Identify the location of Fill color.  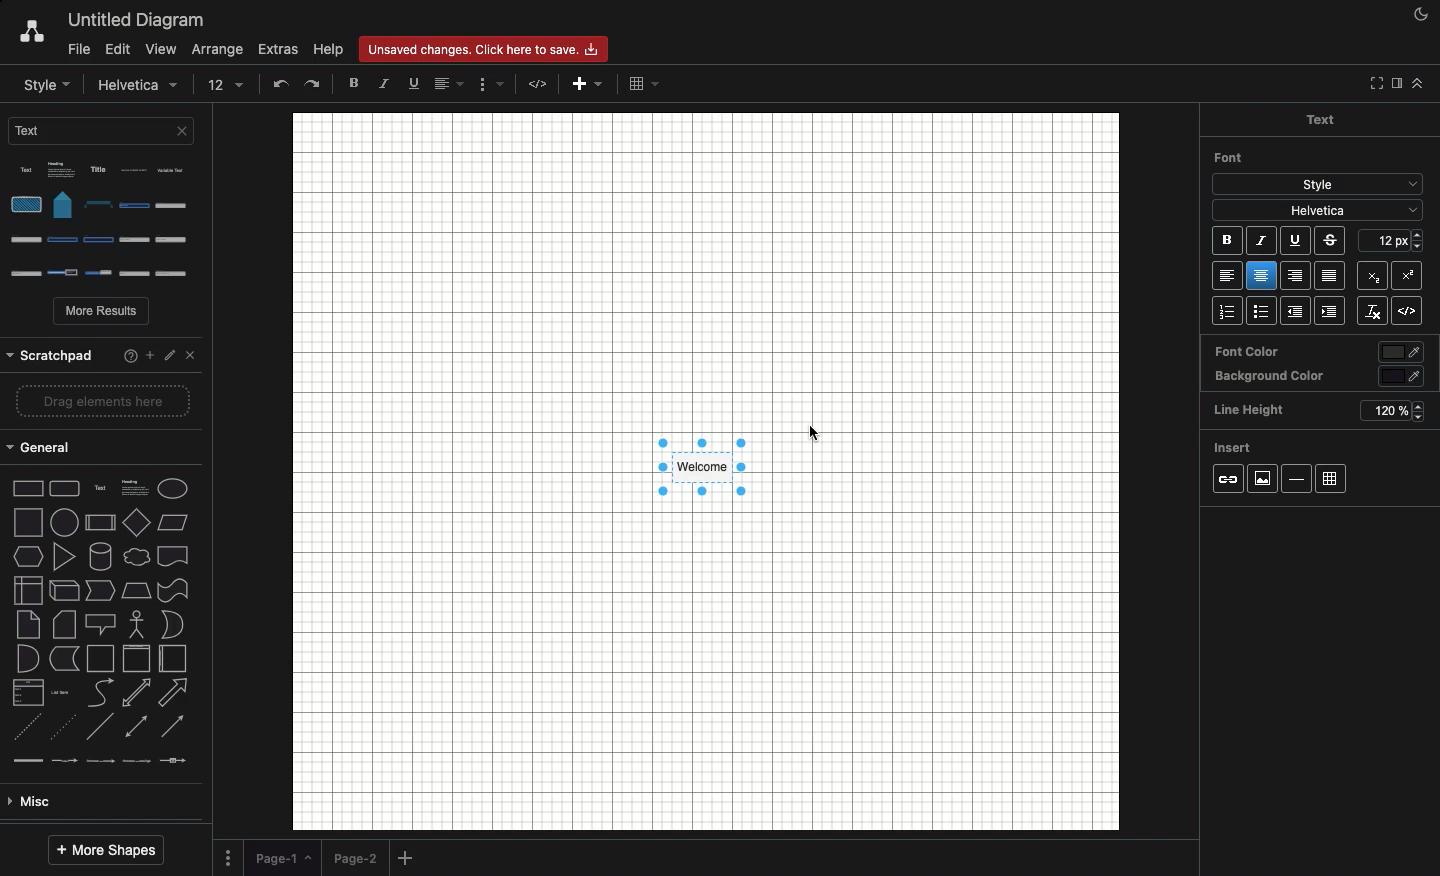
(426, 85).